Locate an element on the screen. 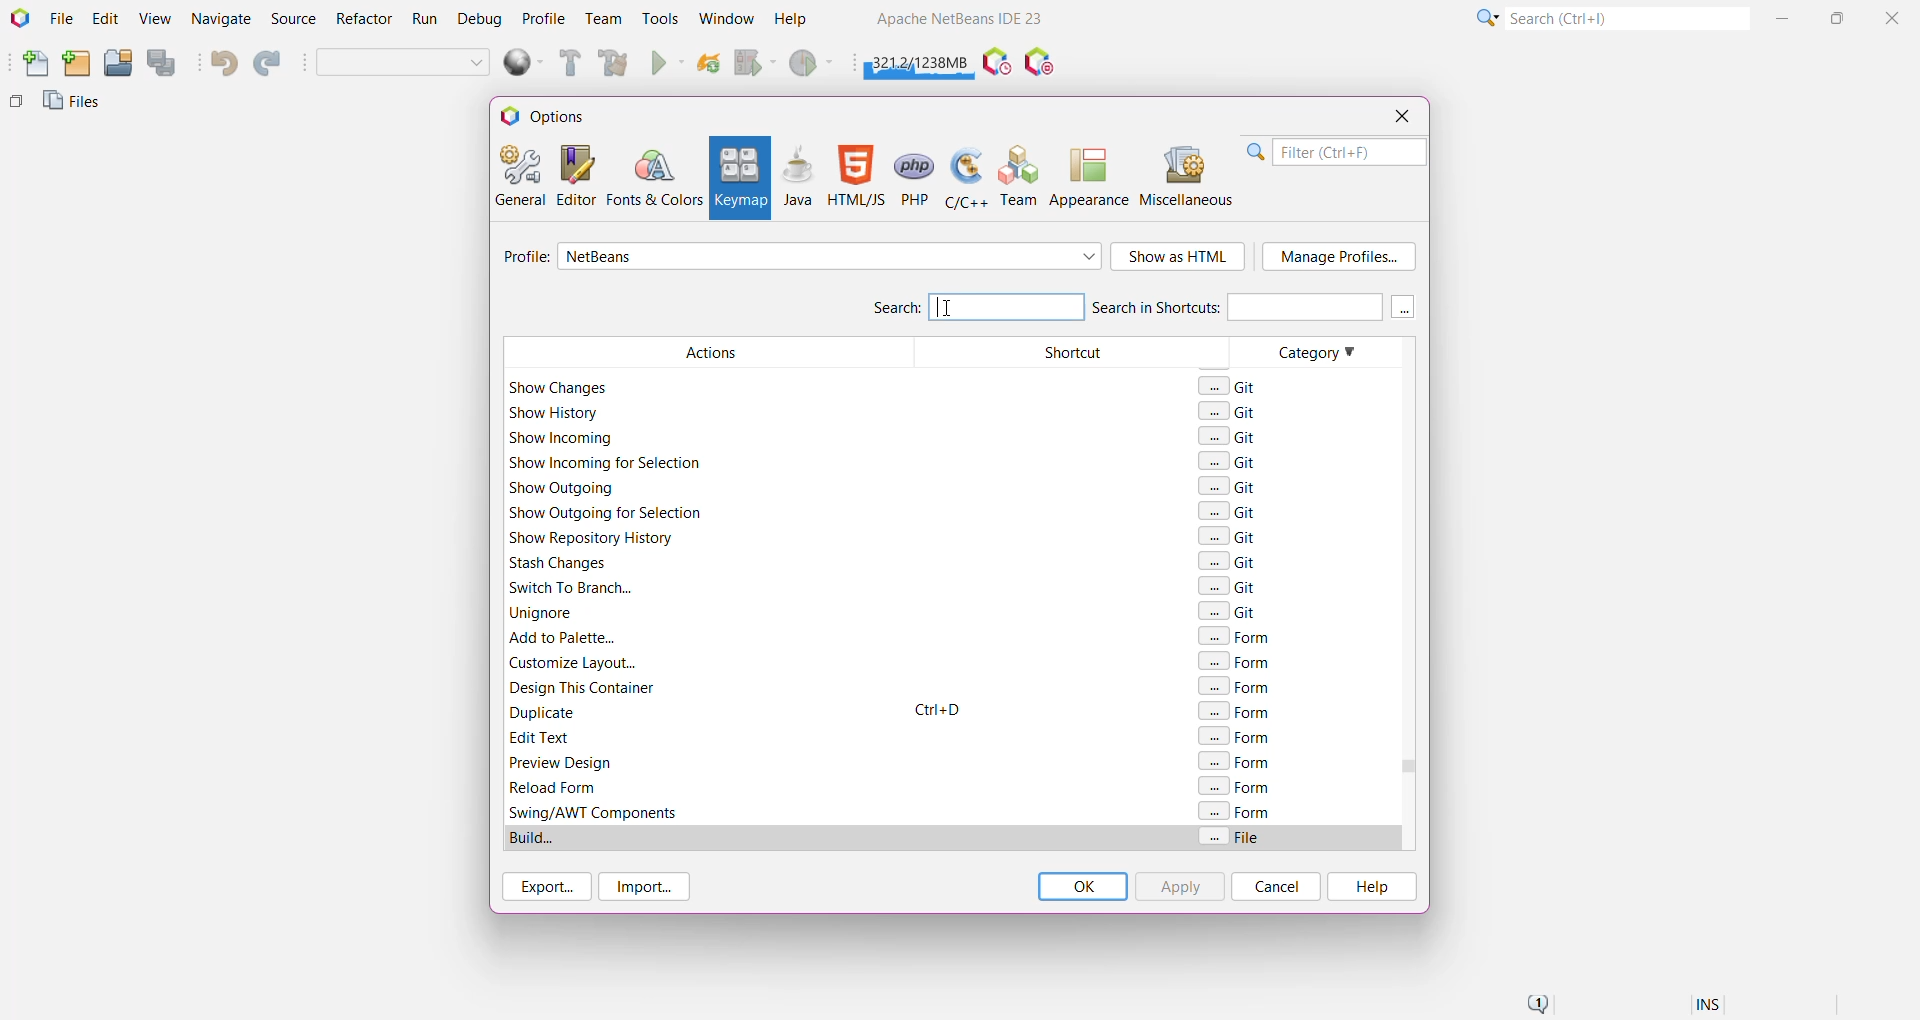 Image resolution: width=1920 pixels, height=1020 pixels. HTML/JS is located at coordinates (855, 176).